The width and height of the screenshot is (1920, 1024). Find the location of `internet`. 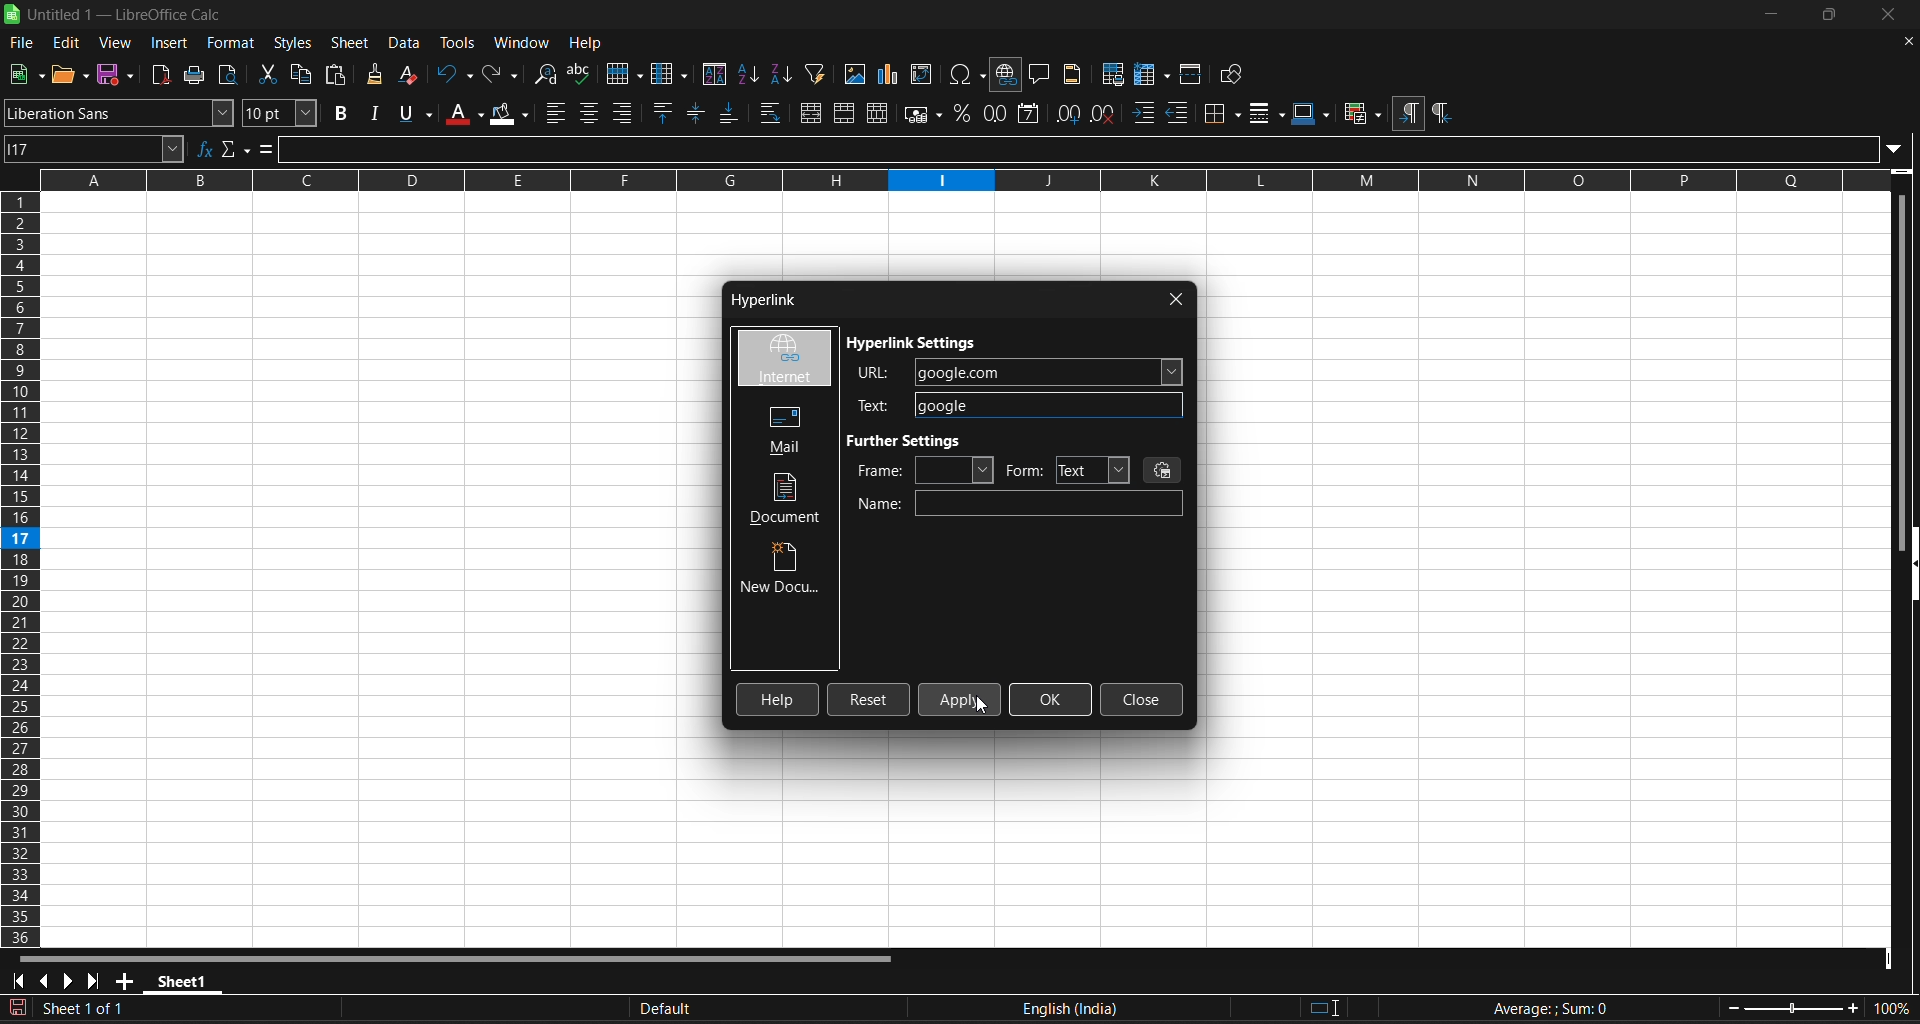

internet is located at coordinates (783, 359).